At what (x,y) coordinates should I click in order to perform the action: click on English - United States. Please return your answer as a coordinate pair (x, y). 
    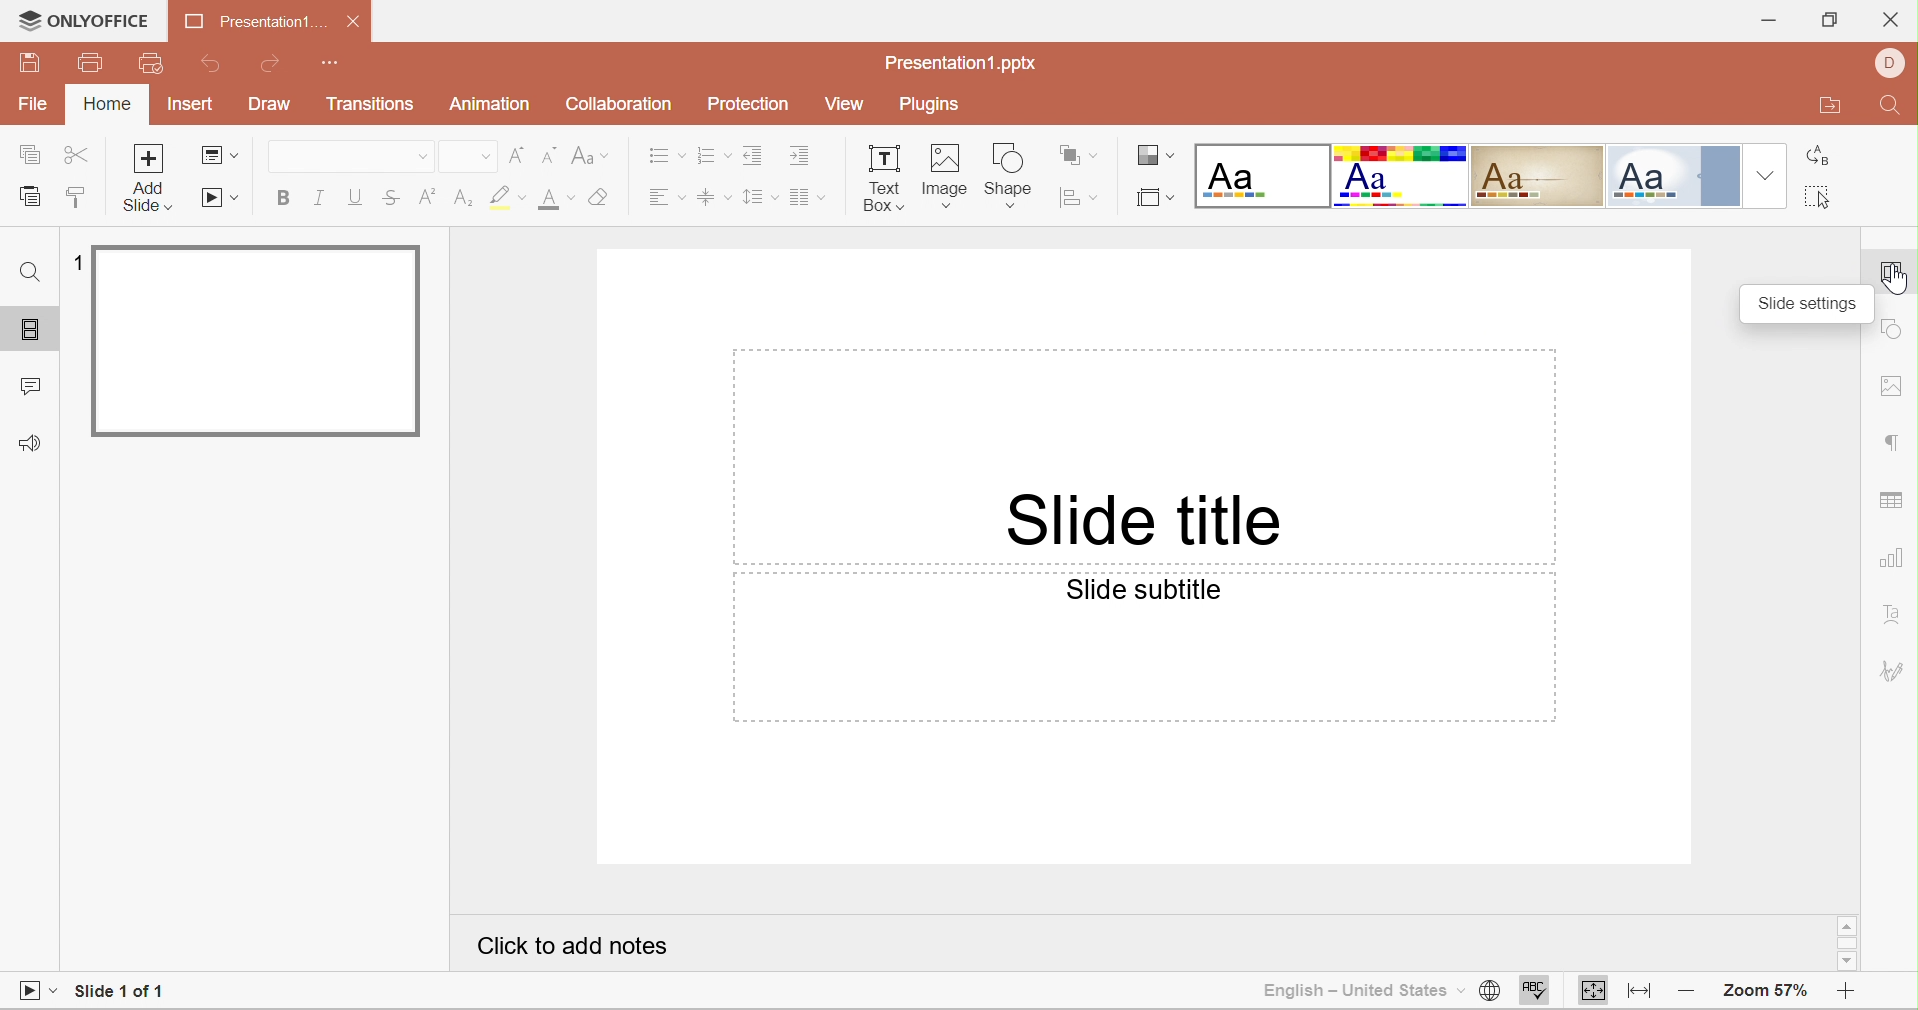
    Looking at the image, I should click on (1349, 992).